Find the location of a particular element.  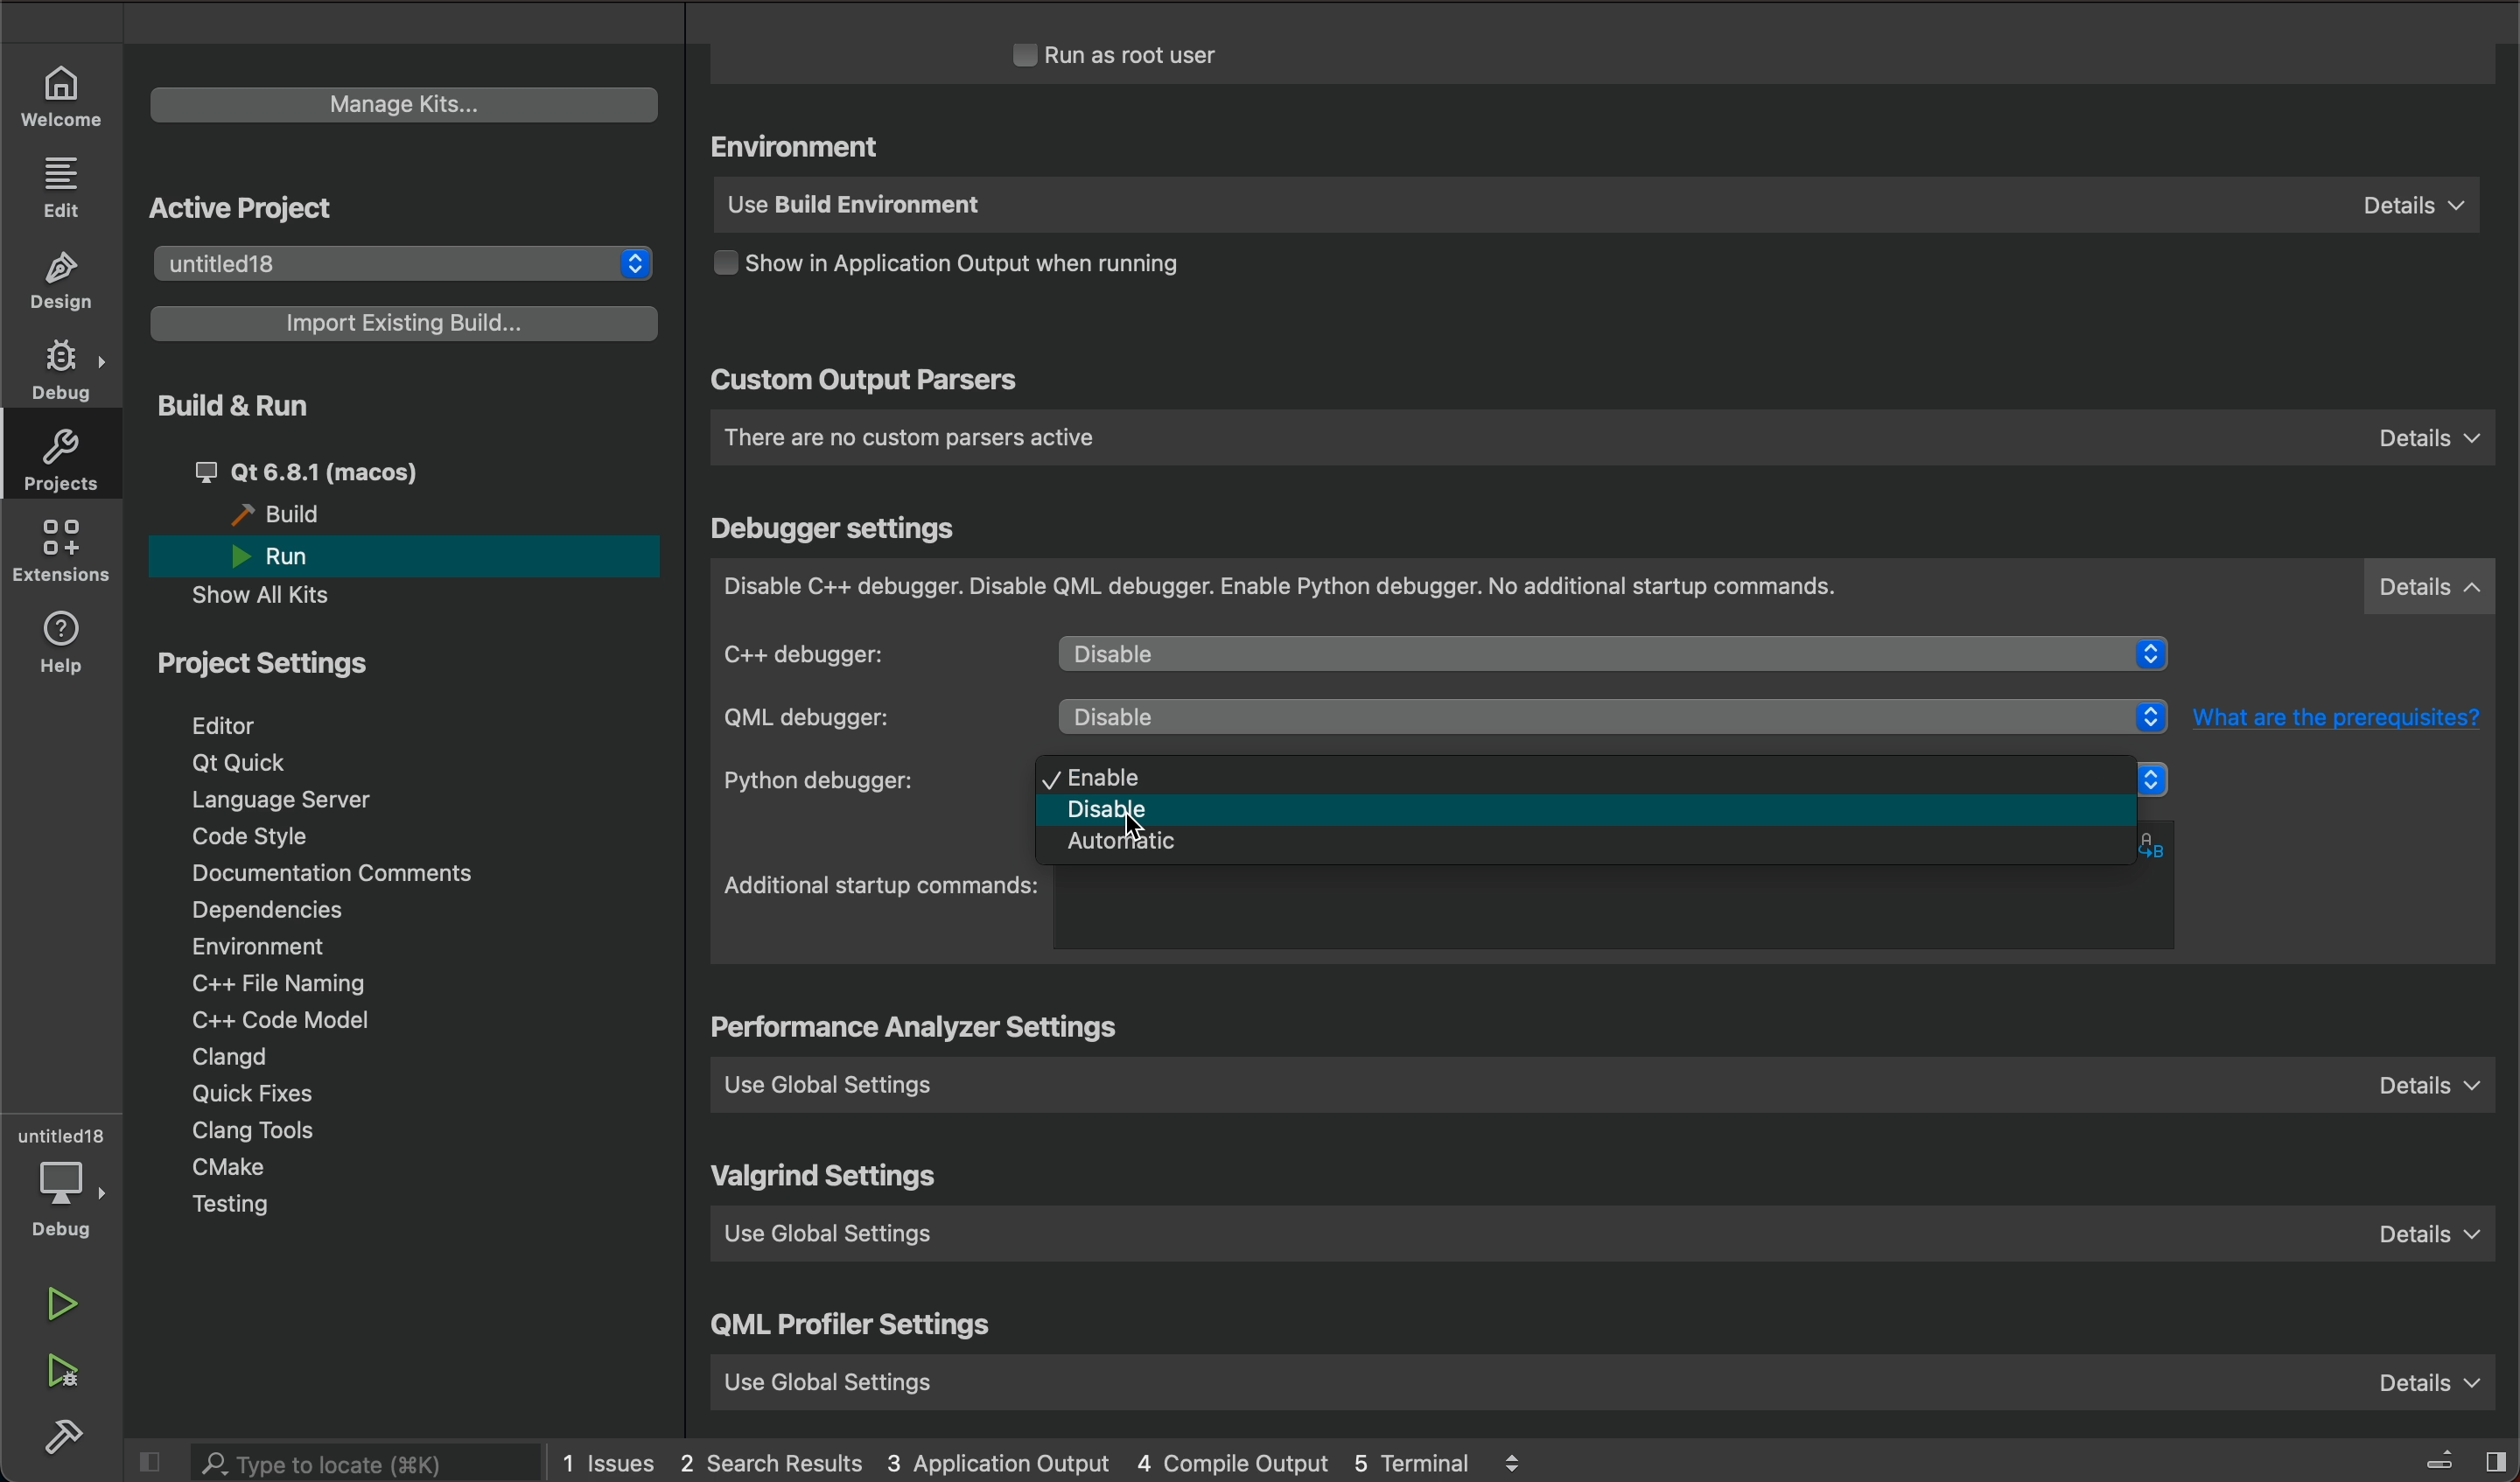

use build  is located at coordinates (1591, 208).